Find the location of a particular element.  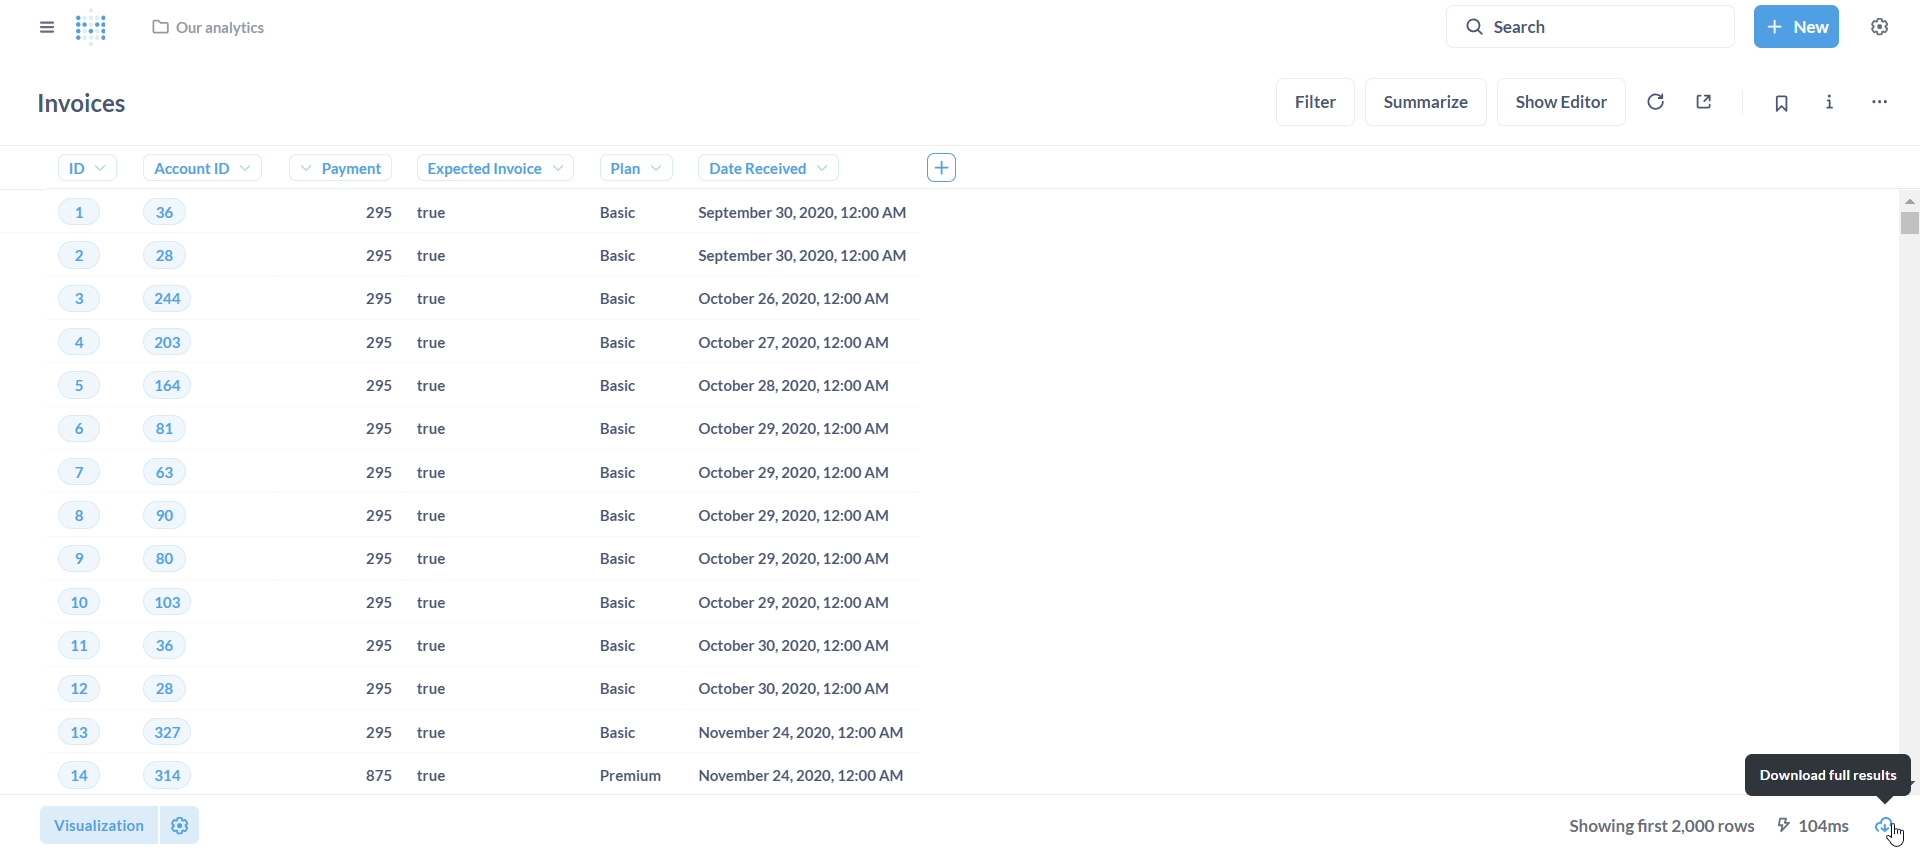

164 is located at coordinates (181, 385).